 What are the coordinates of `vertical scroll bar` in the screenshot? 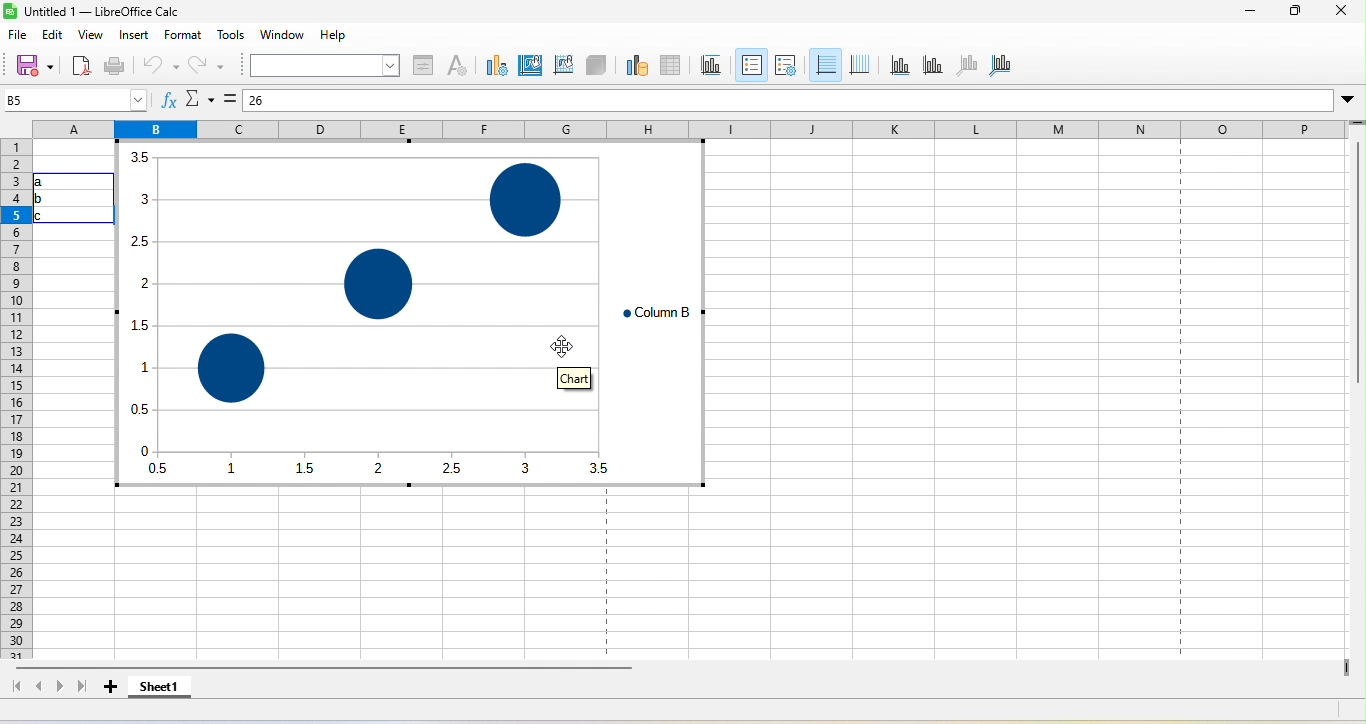 It's located at (1357, 298).